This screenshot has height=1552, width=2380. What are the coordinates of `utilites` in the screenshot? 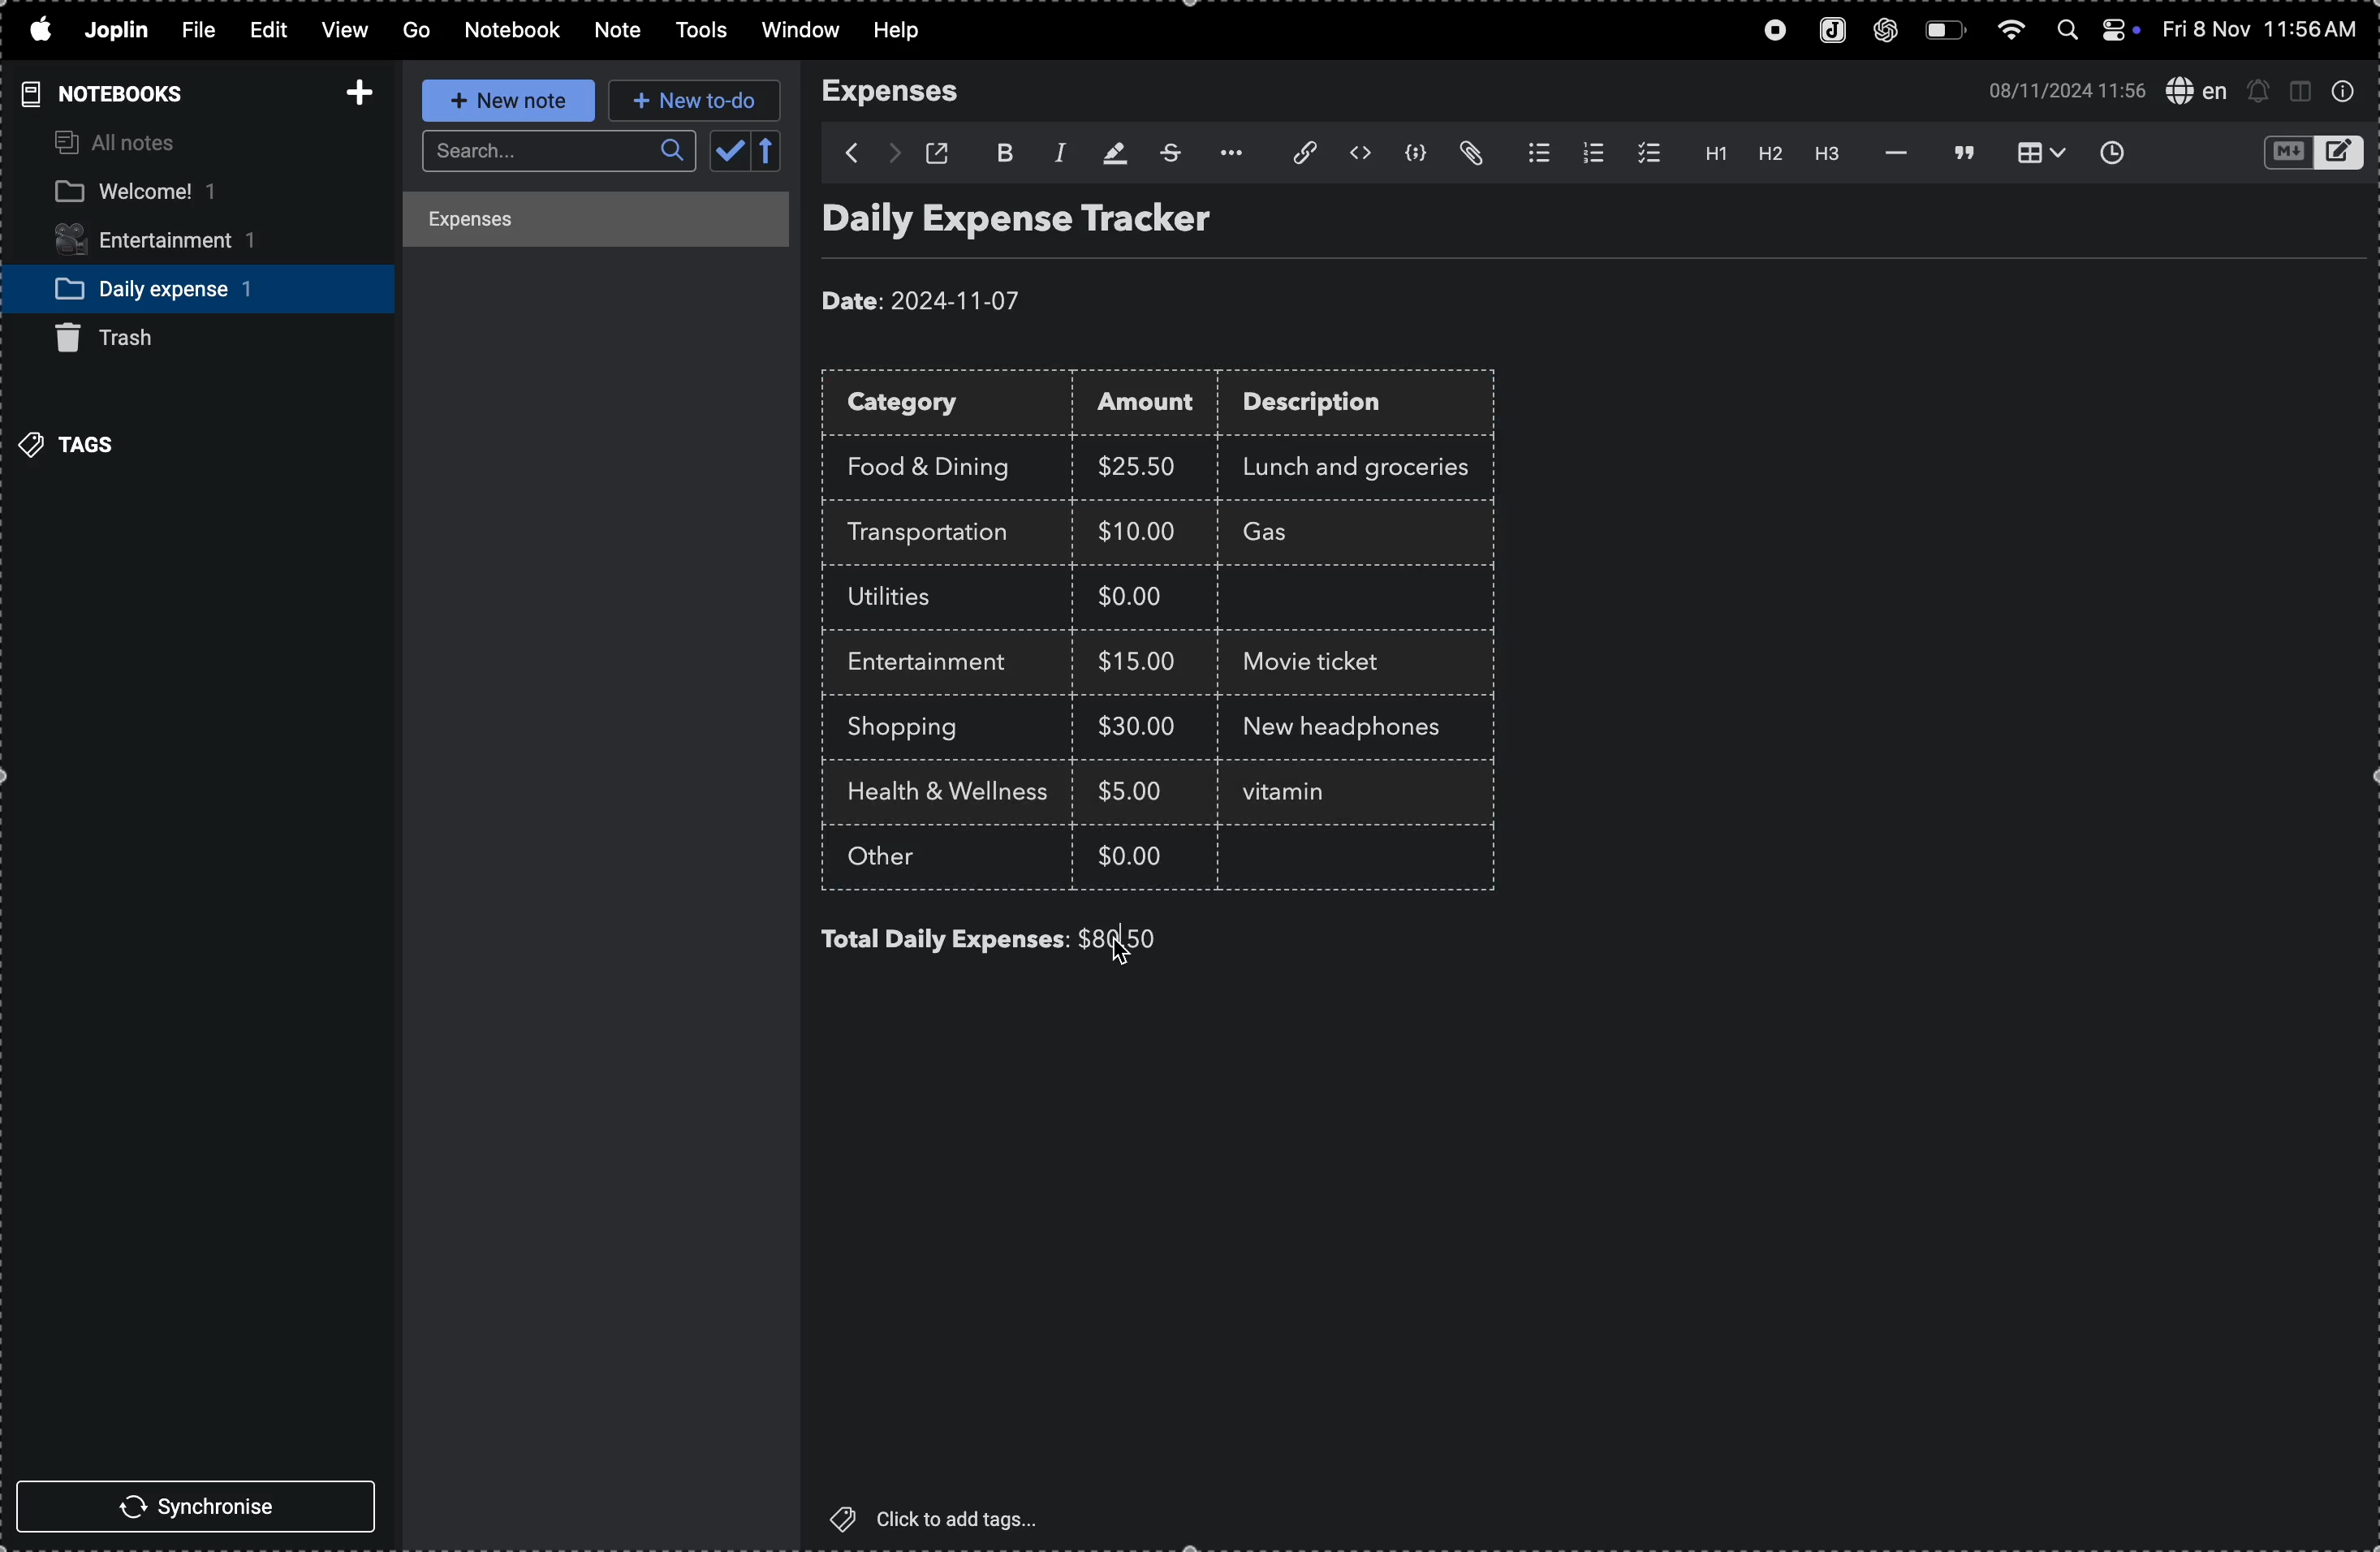 It's located at (909, 598).